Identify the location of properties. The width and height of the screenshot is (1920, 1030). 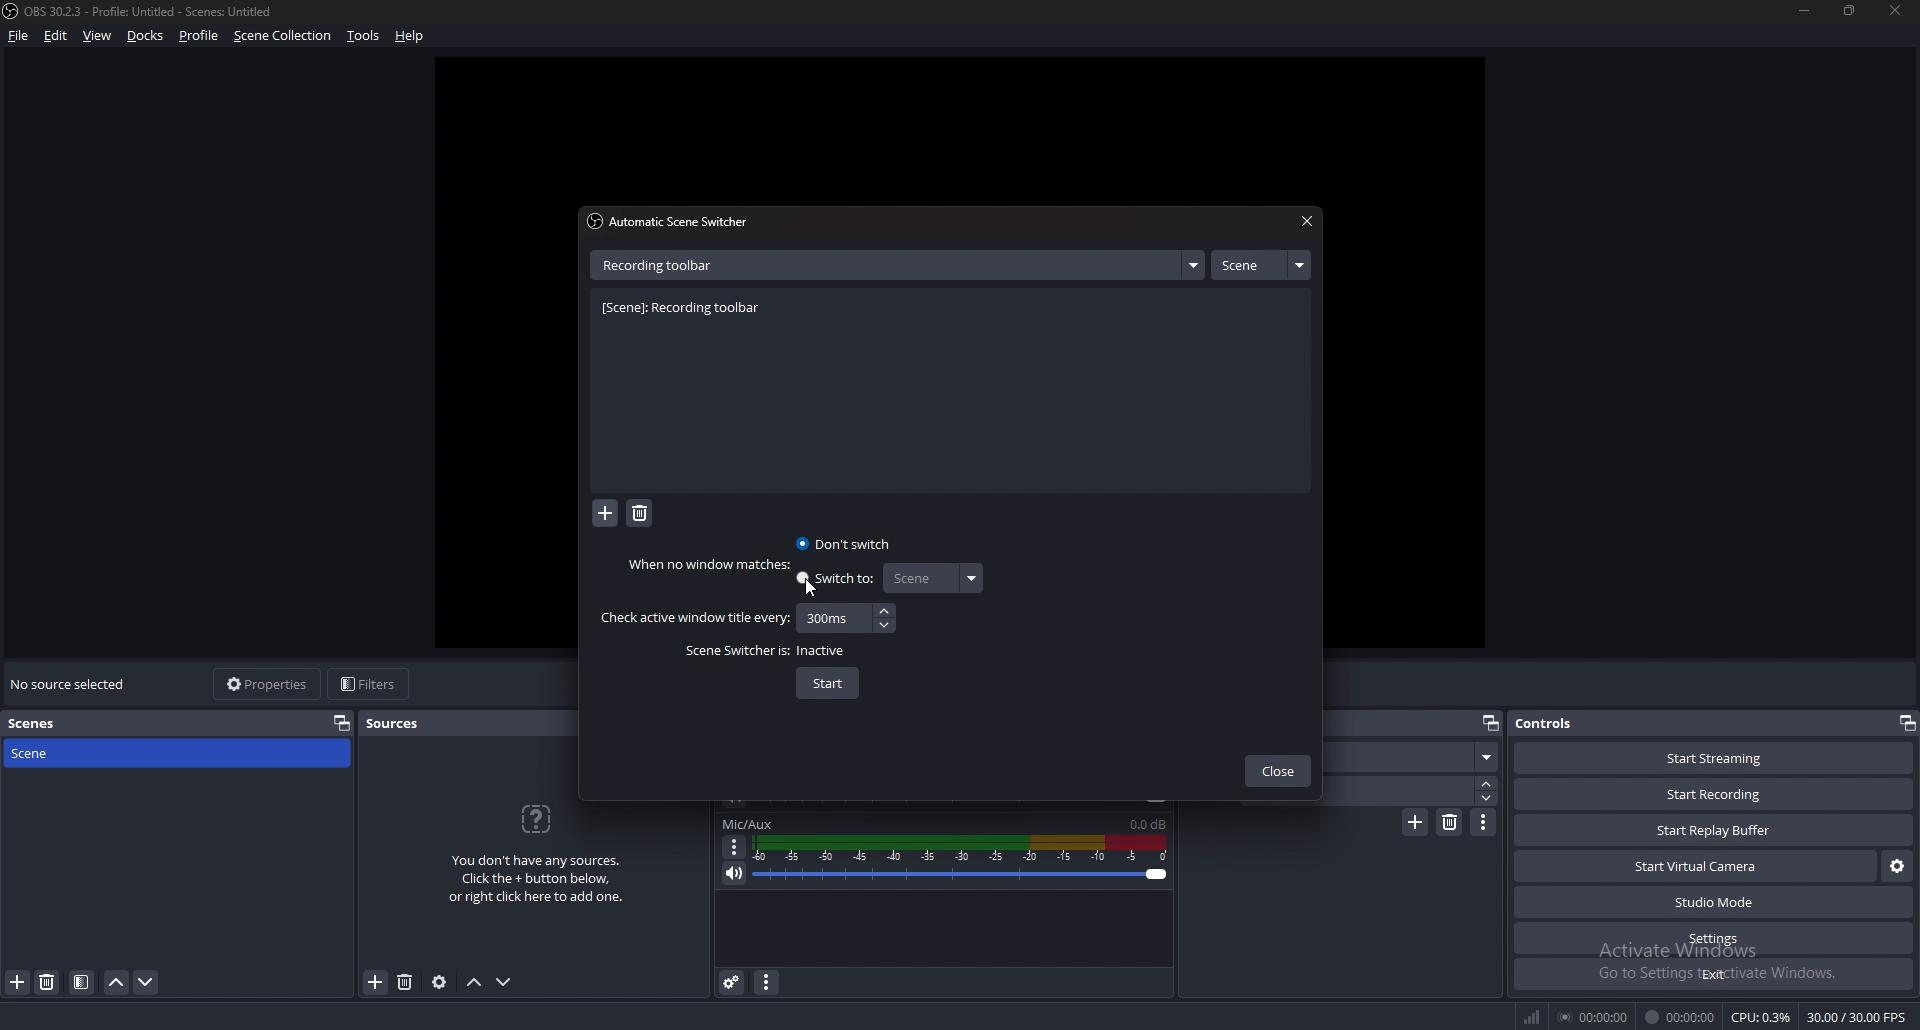
(269, 684).